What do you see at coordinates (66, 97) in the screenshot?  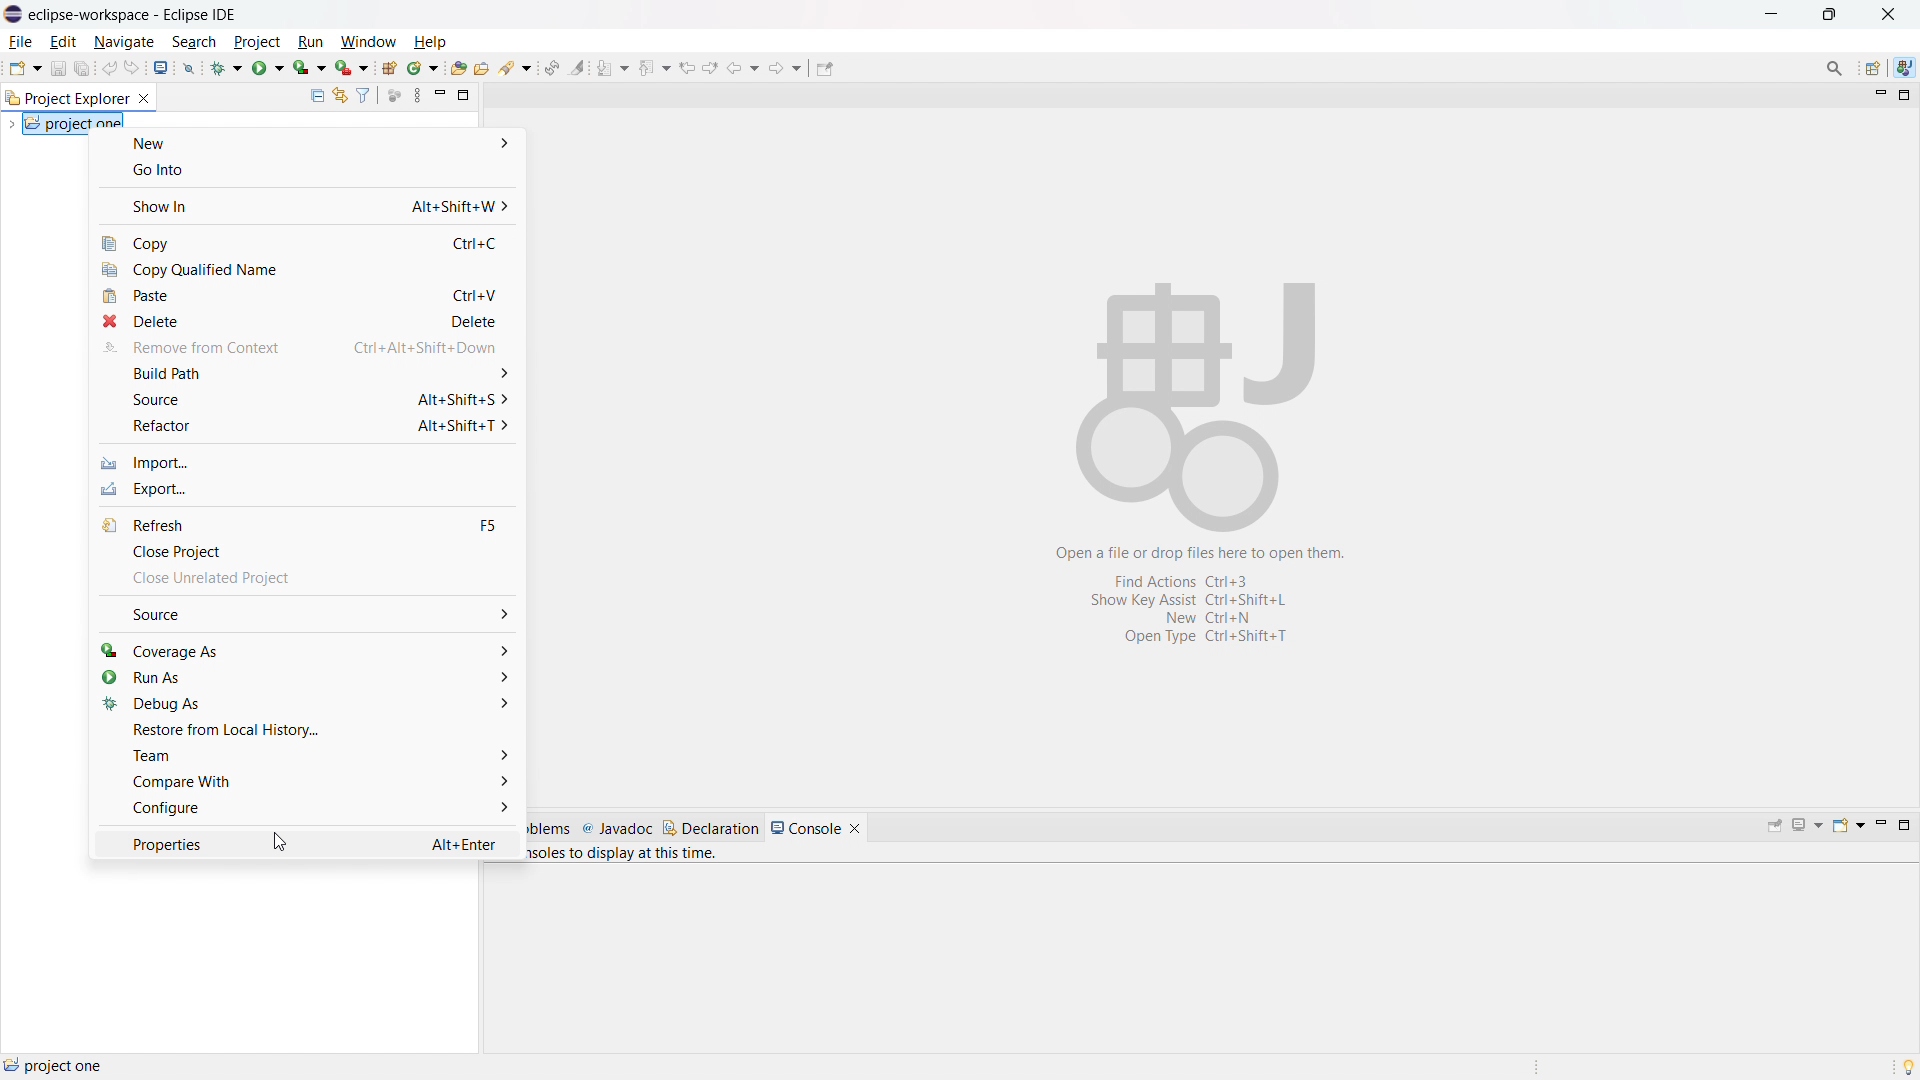 I see `project explorer` at bounding box center [66, 97].